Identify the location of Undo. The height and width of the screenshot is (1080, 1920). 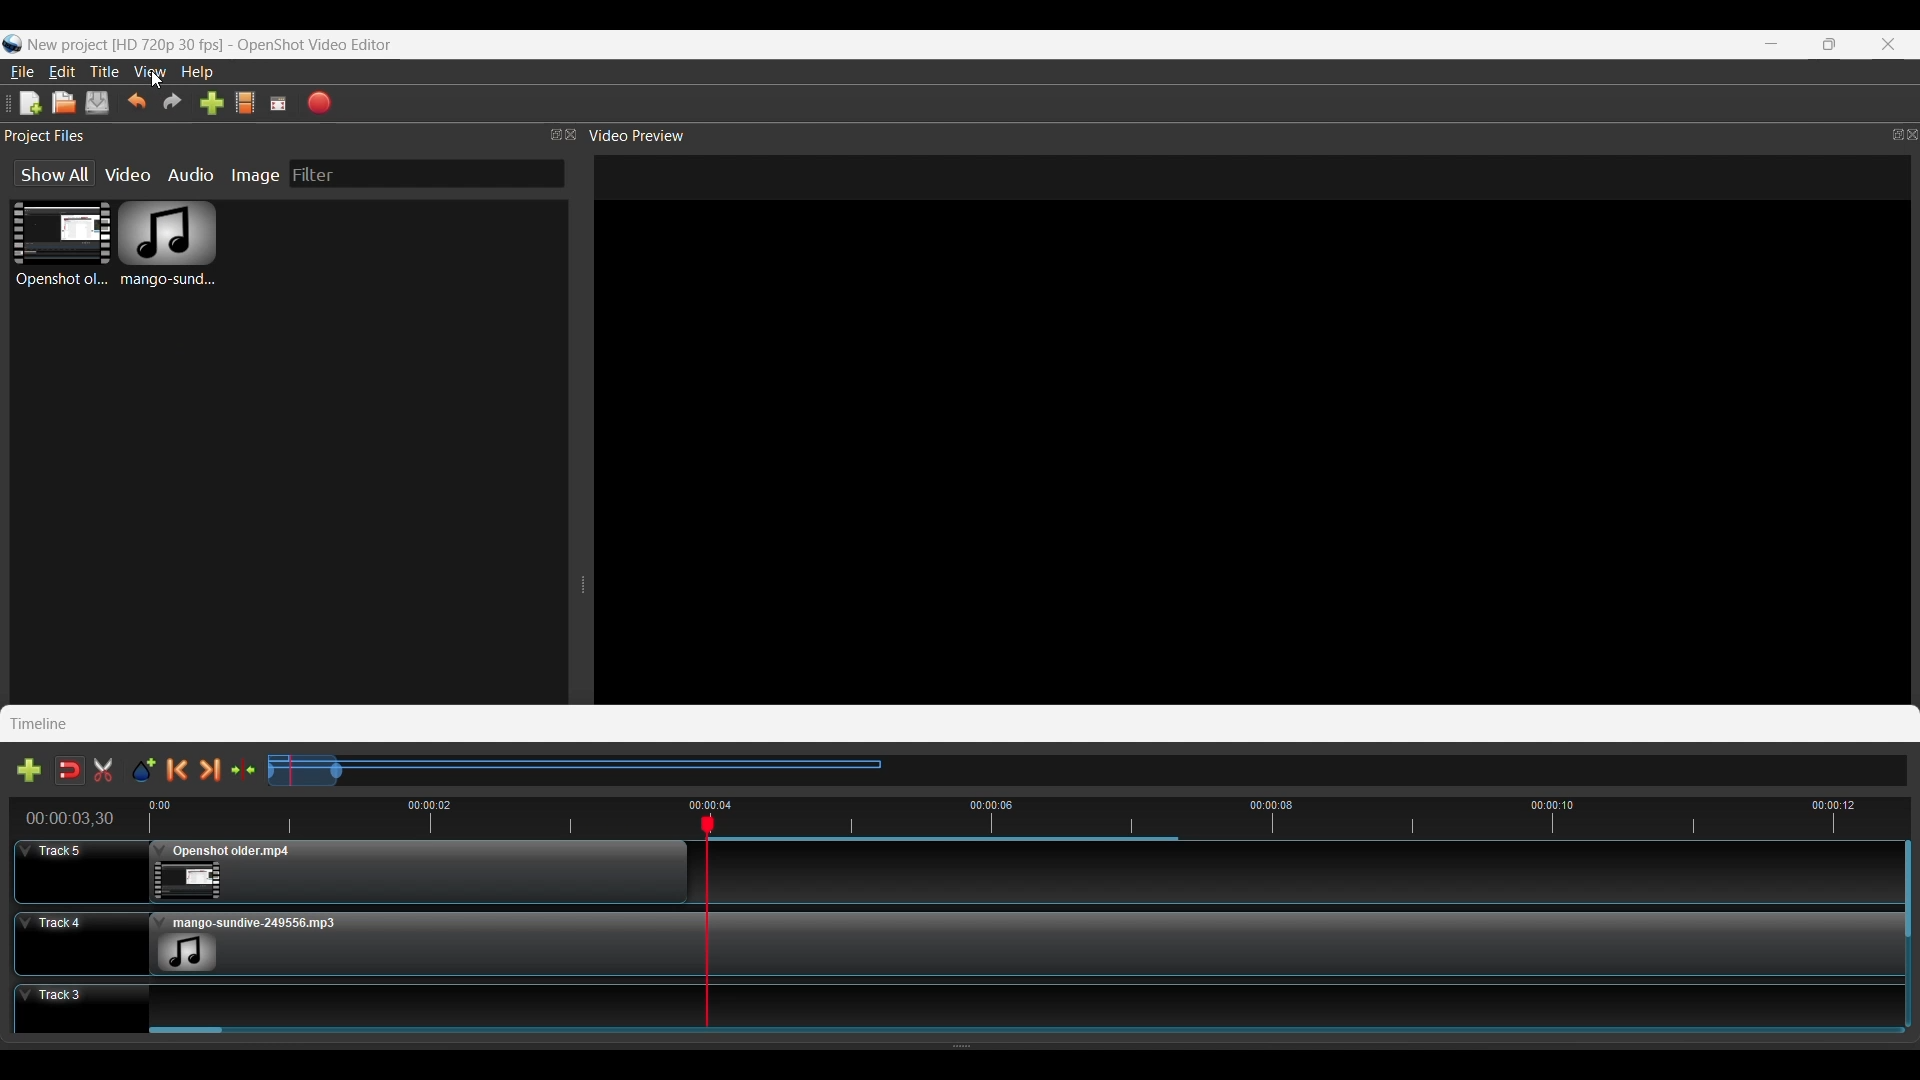
(138, 101).